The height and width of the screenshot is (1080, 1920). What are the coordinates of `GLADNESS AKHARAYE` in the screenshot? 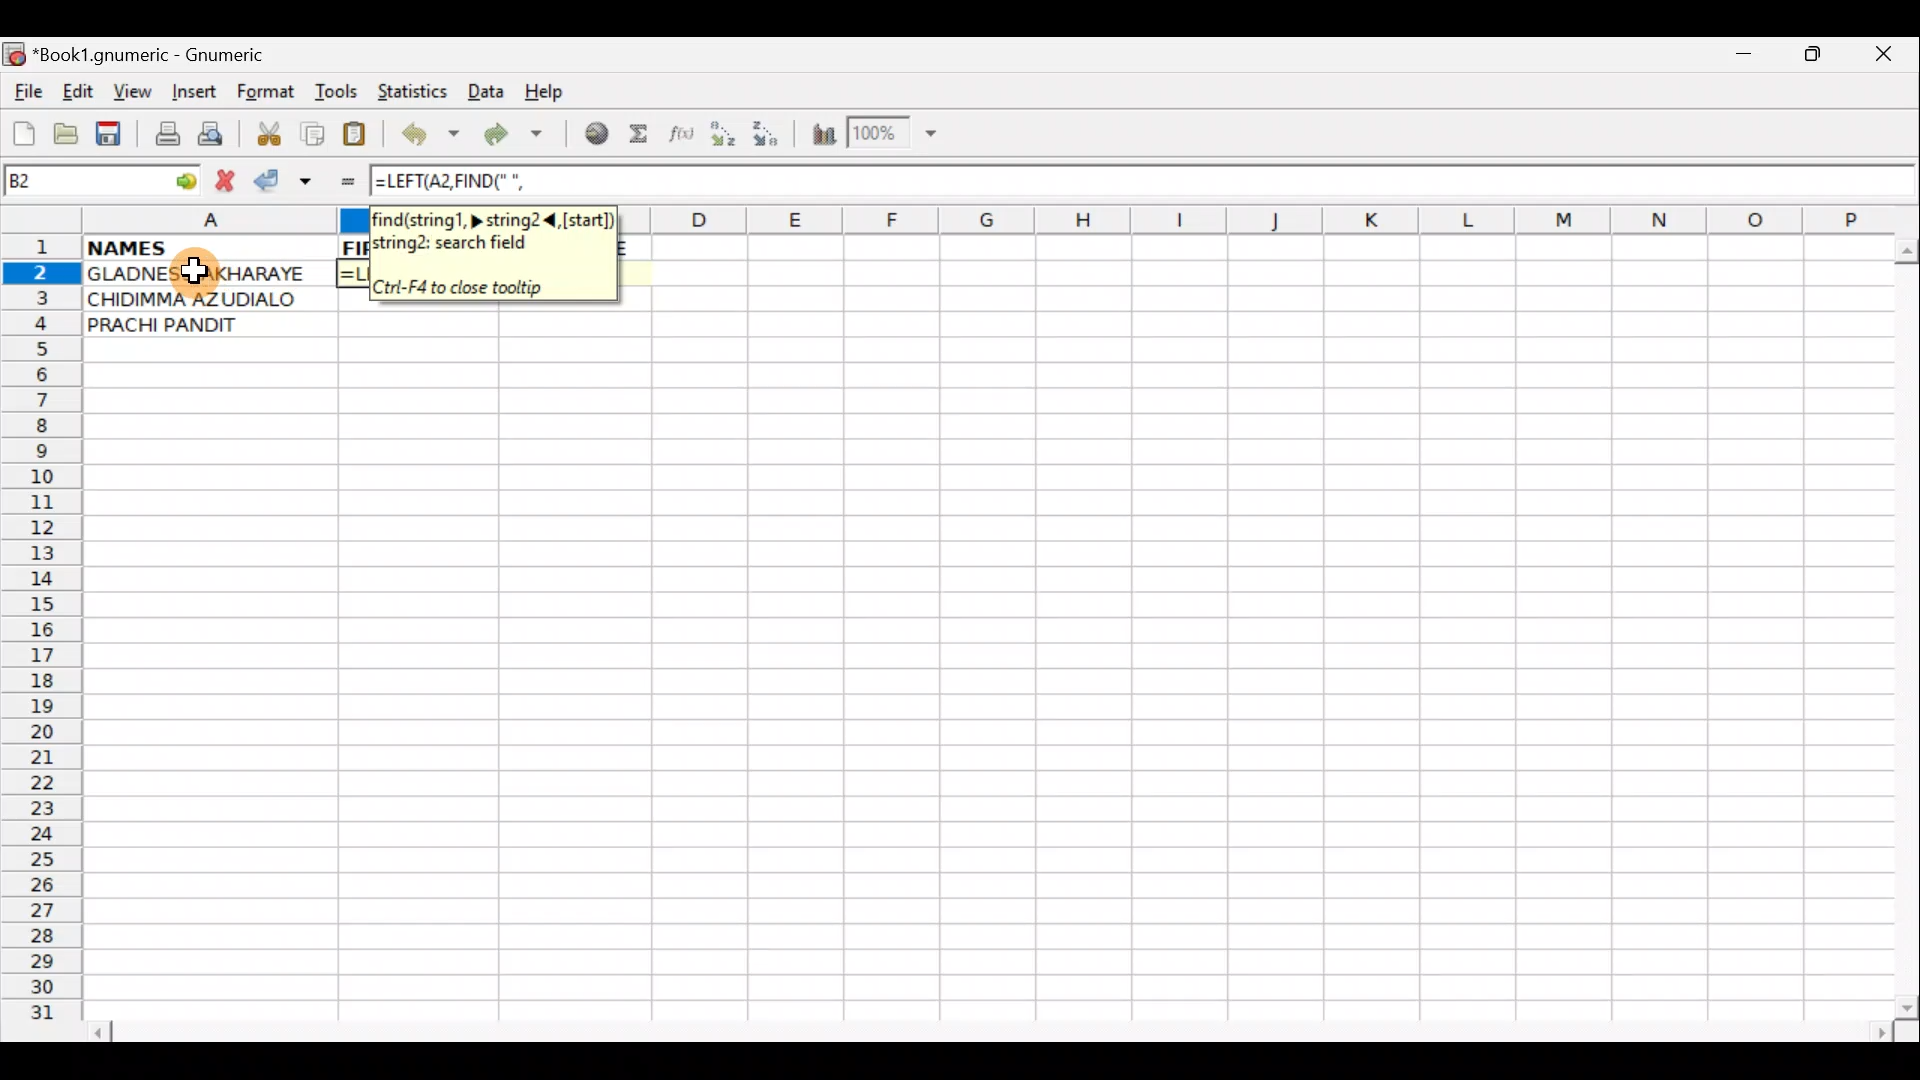 It's located at (206, 273).